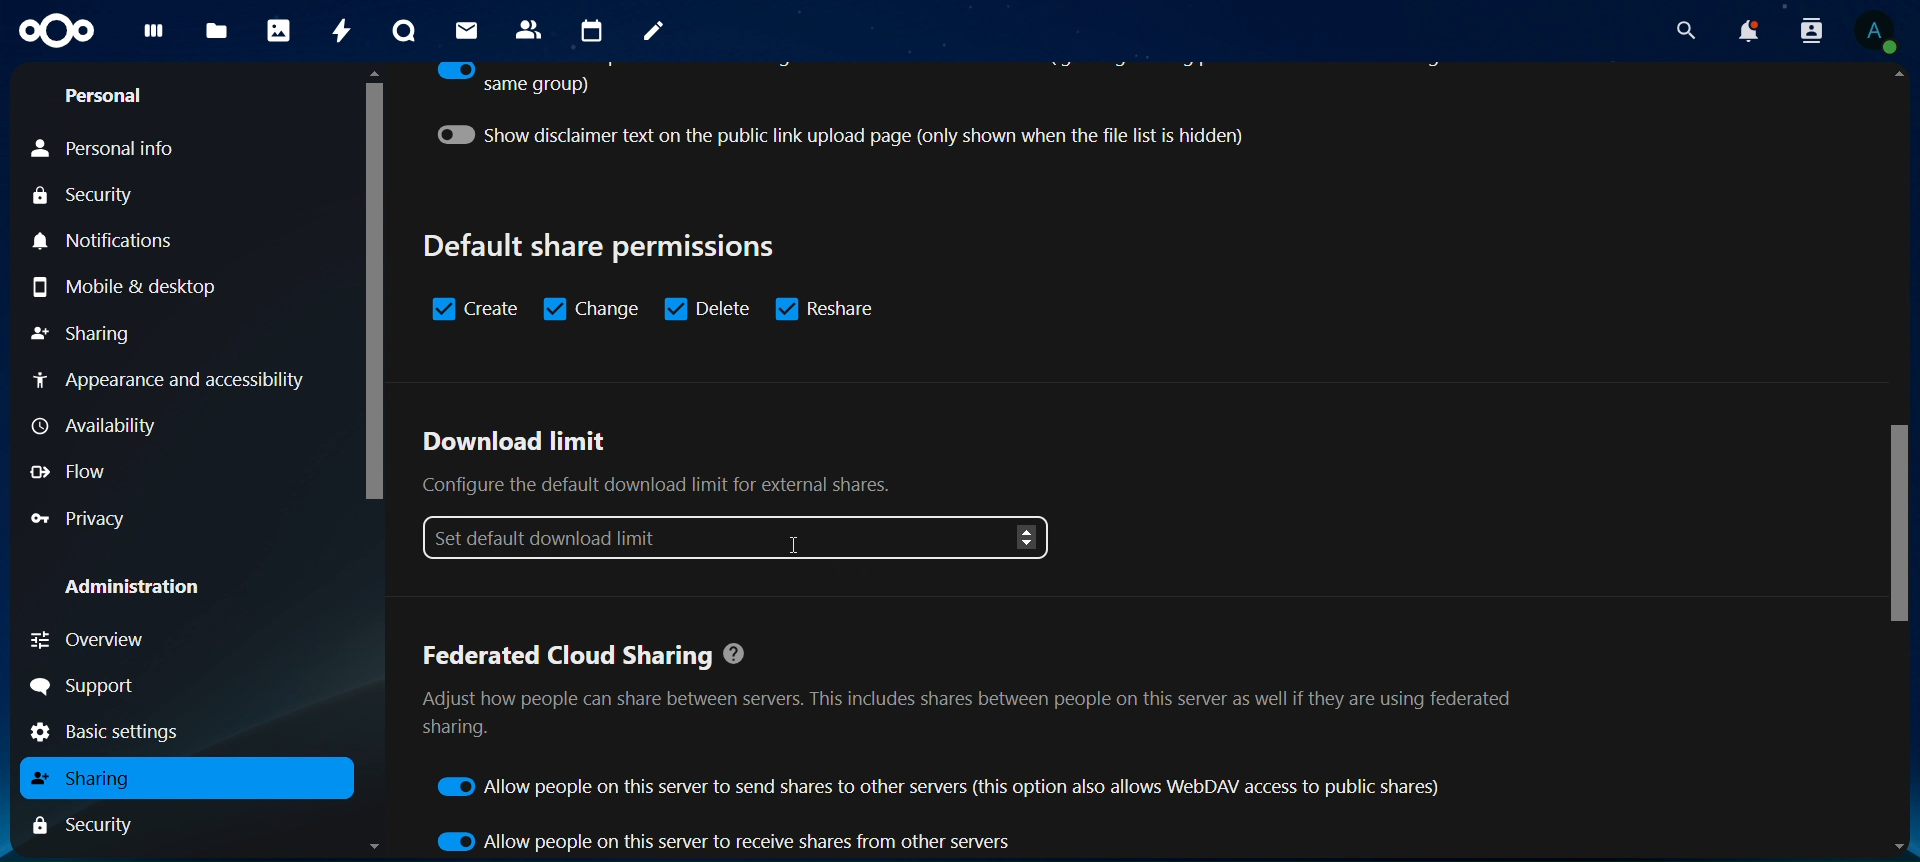 Image resolution: width=1920 pixels, height=862 pixels. What do you see at coordinates (106, 149) in the screenshot?
I see `personal info` at bounding box center [106, 149].